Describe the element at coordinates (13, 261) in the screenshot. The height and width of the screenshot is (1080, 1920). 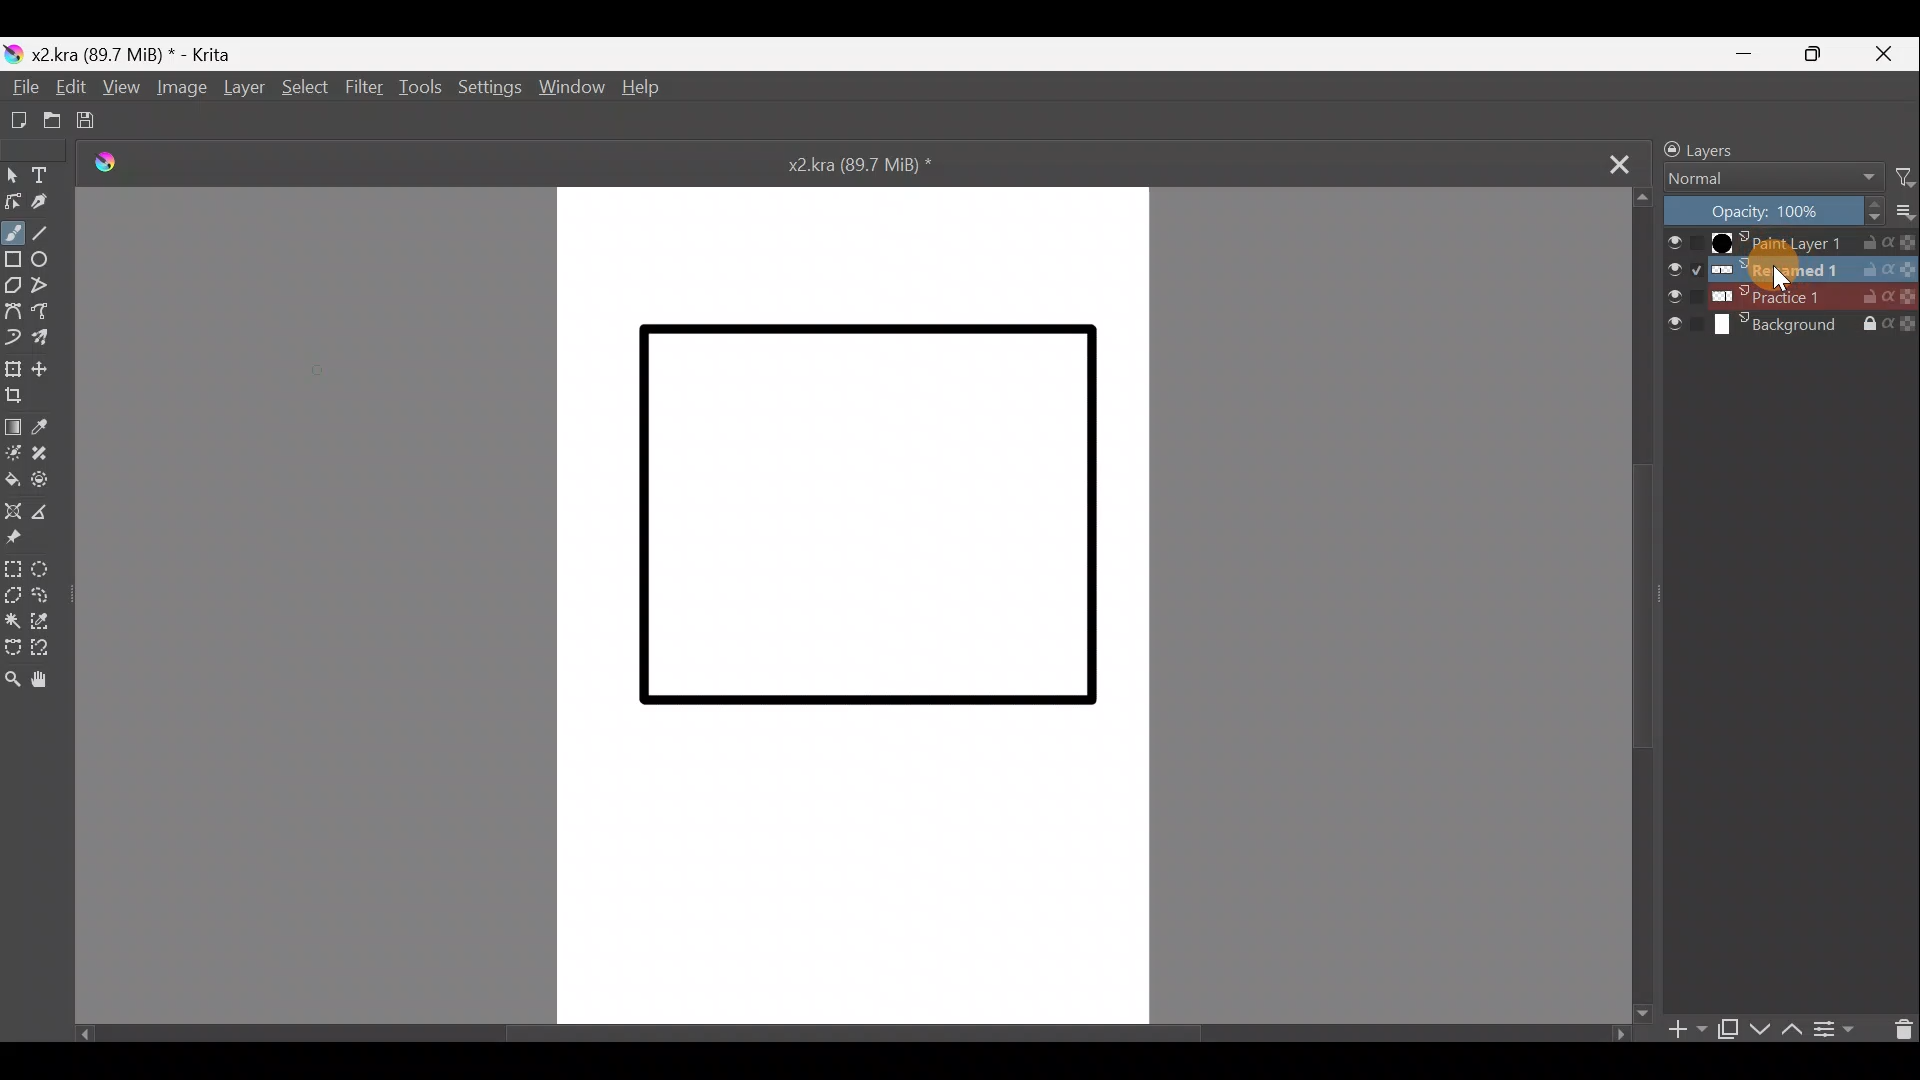
I see `Rectangle tool` at that location.